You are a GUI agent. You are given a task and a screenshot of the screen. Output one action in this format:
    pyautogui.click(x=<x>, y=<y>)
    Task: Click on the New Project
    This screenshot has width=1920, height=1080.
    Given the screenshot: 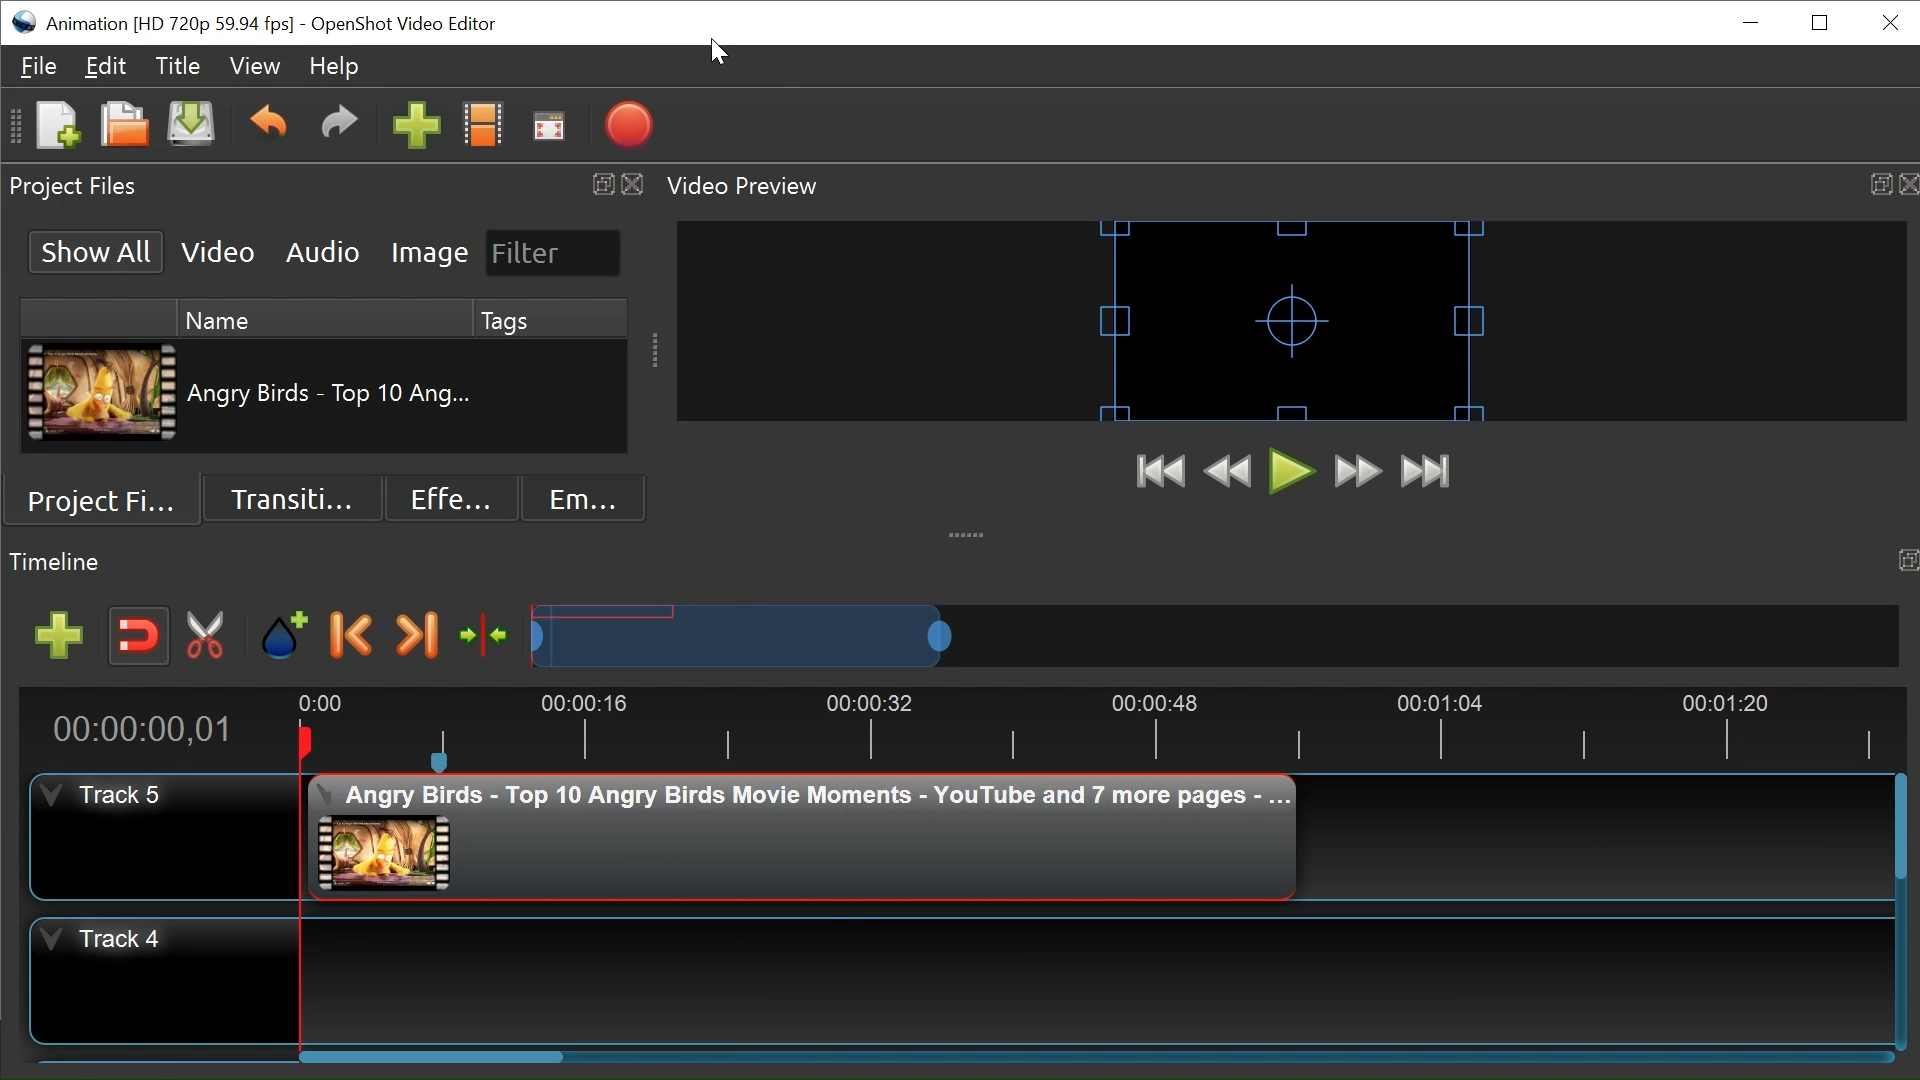 What is the action you would take?
    pyautogui.click(x=55, y=127)
    